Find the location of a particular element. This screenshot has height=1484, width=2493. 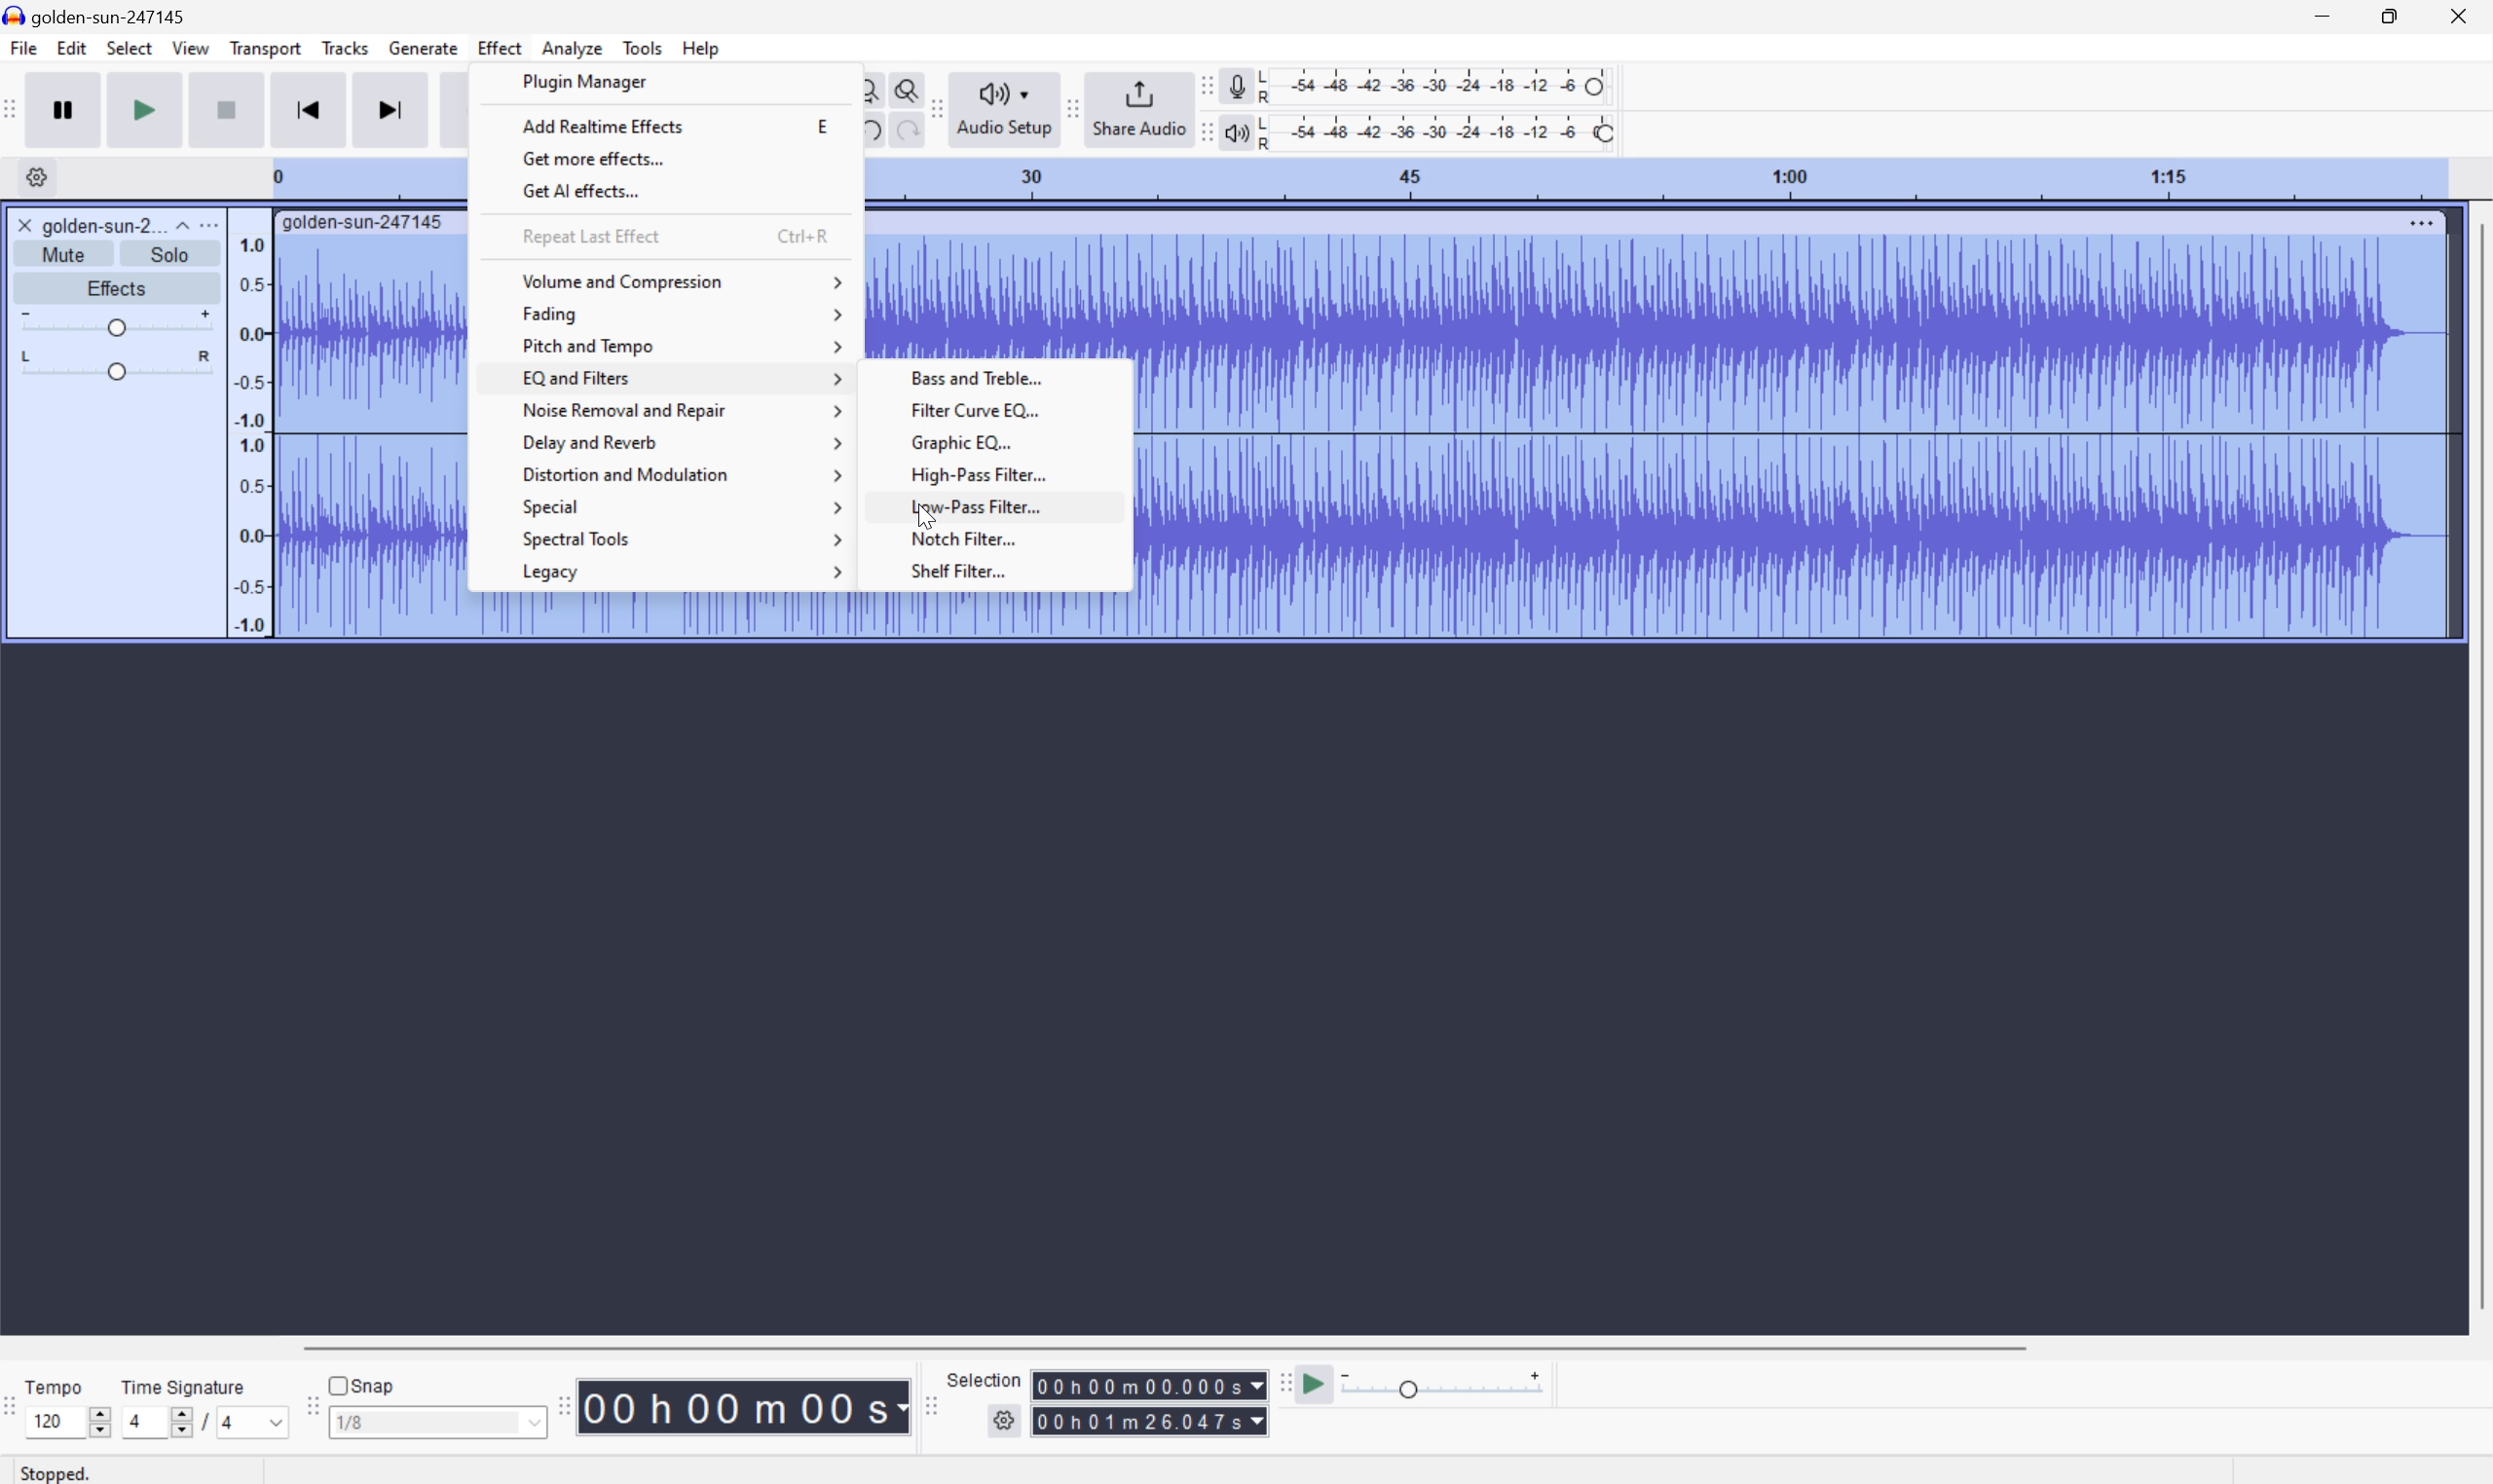

File is located at coordinates (22, 47).